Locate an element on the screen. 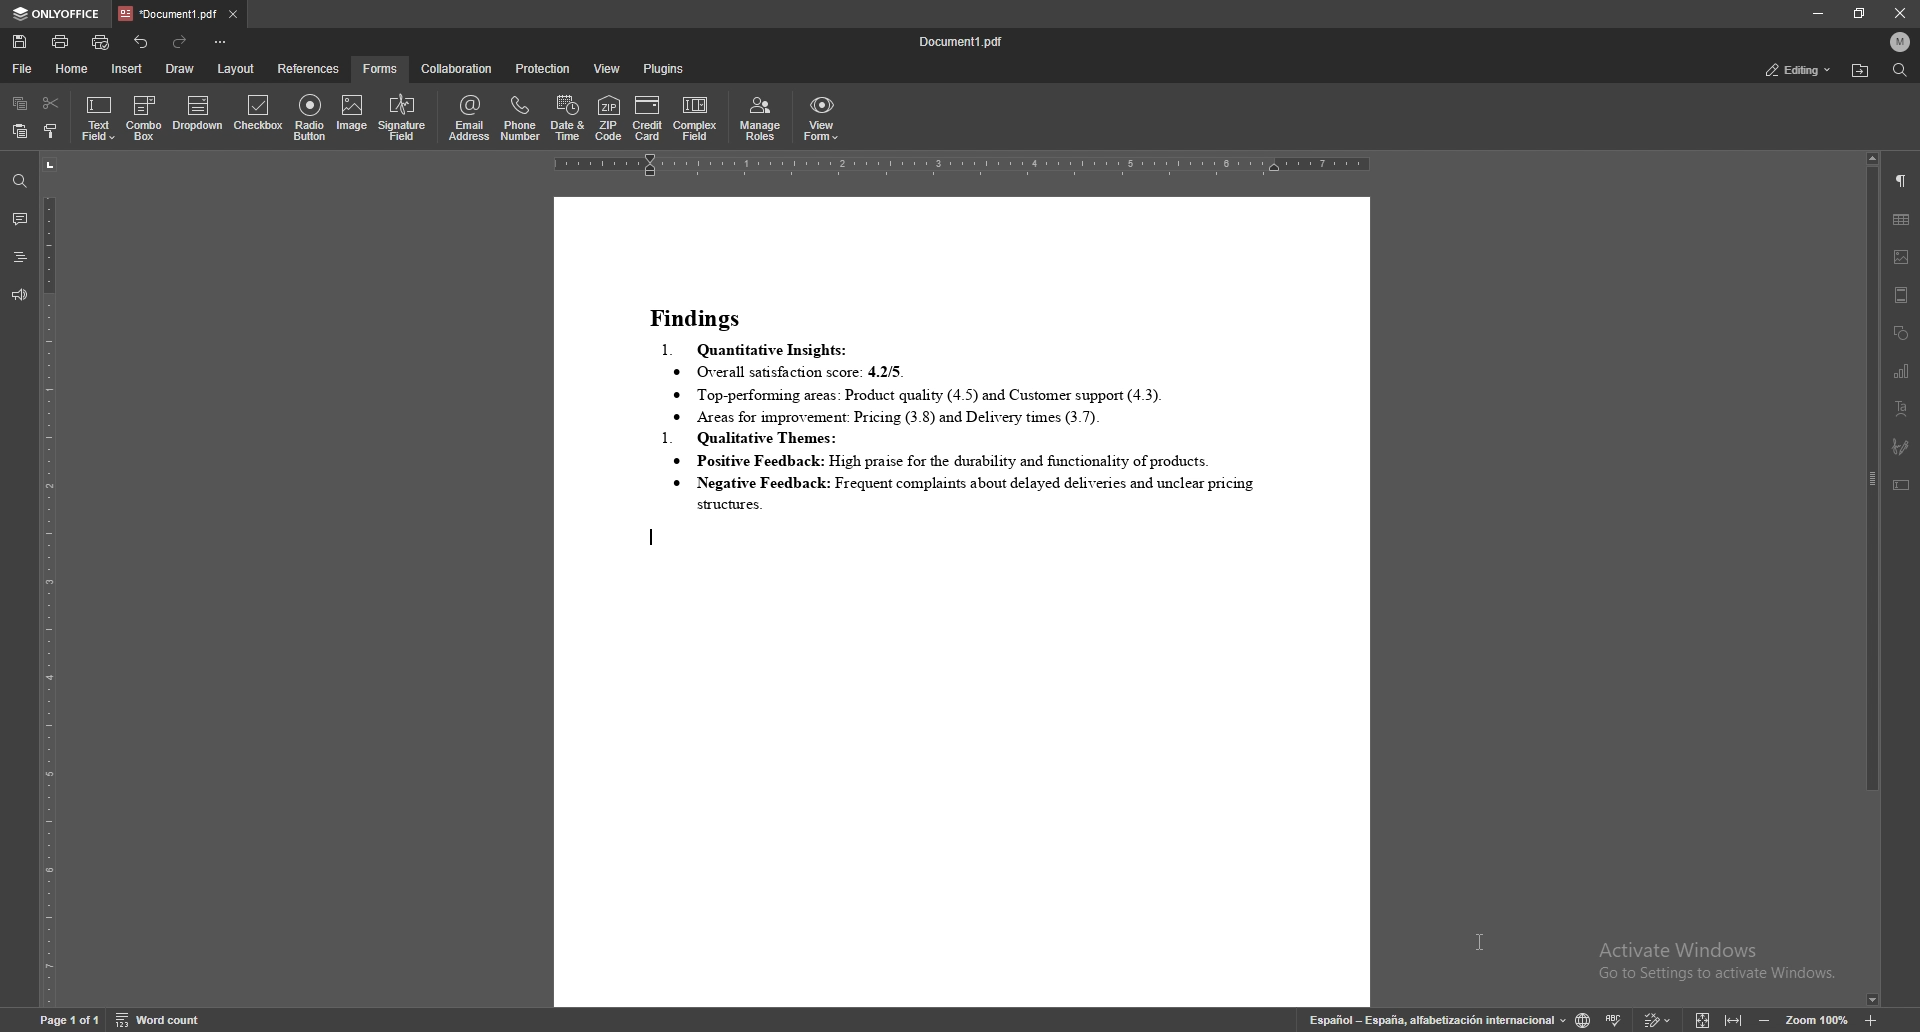  undo is located at coordinates (142, 42).